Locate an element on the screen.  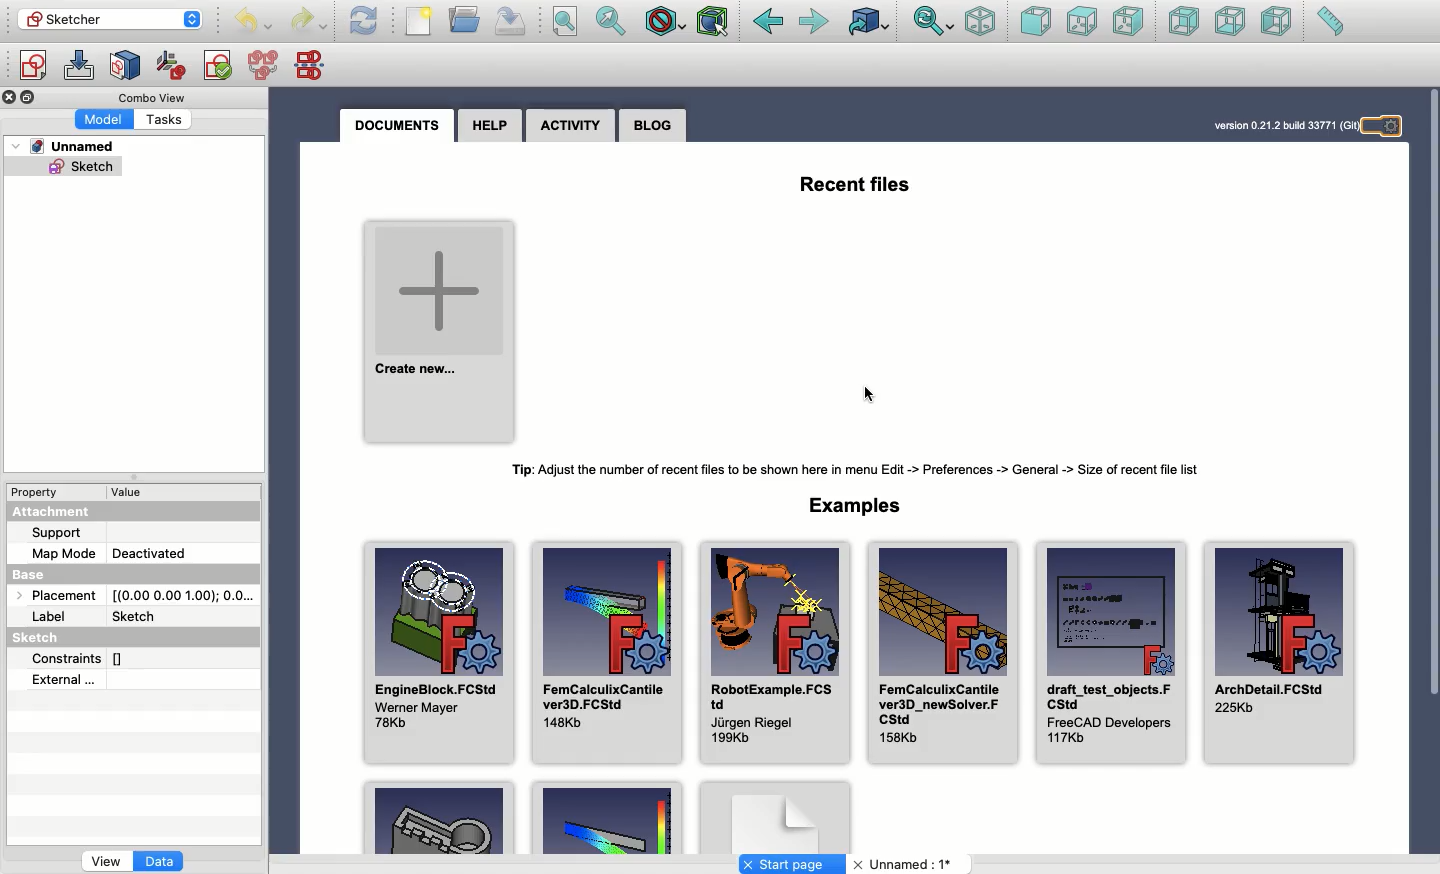
Unnamed: 1* is located at coordinates (902, 865).